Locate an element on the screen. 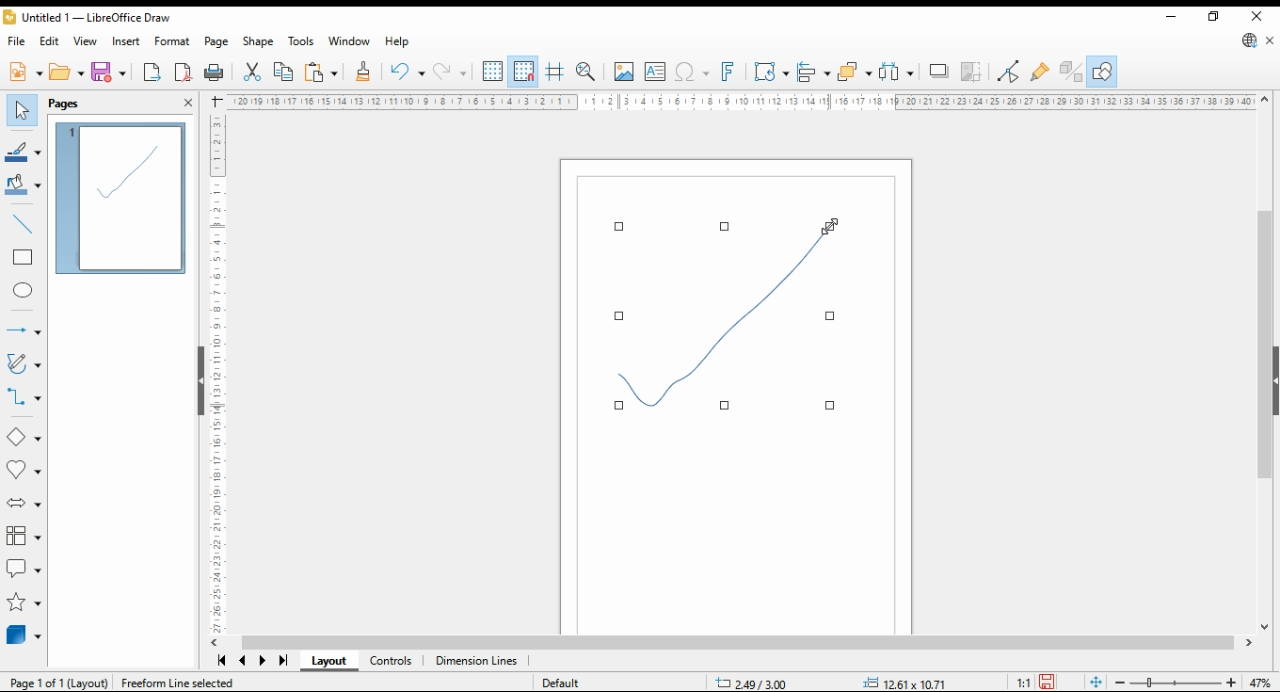  new shape is located at coordinates (720, 316).